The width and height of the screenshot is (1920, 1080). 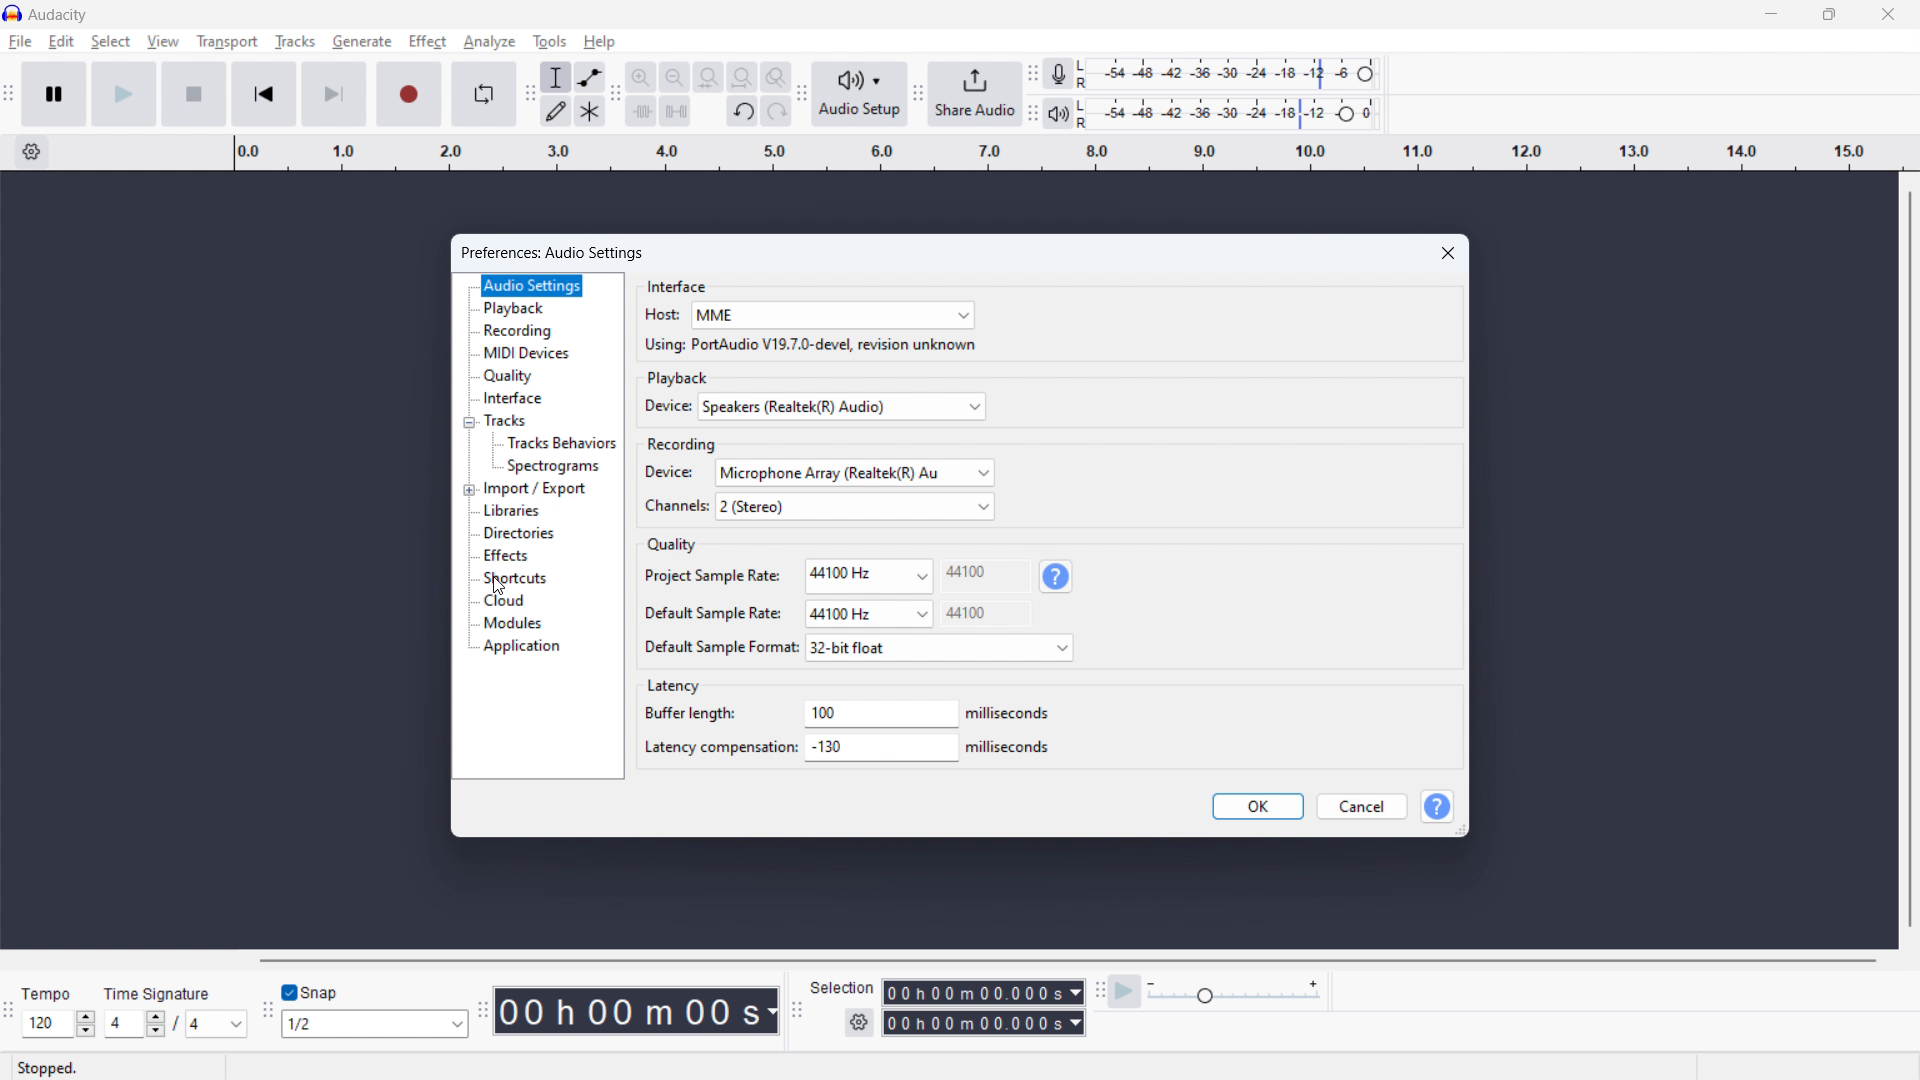 I want to click on draw tool, so click(x=557, y=110).